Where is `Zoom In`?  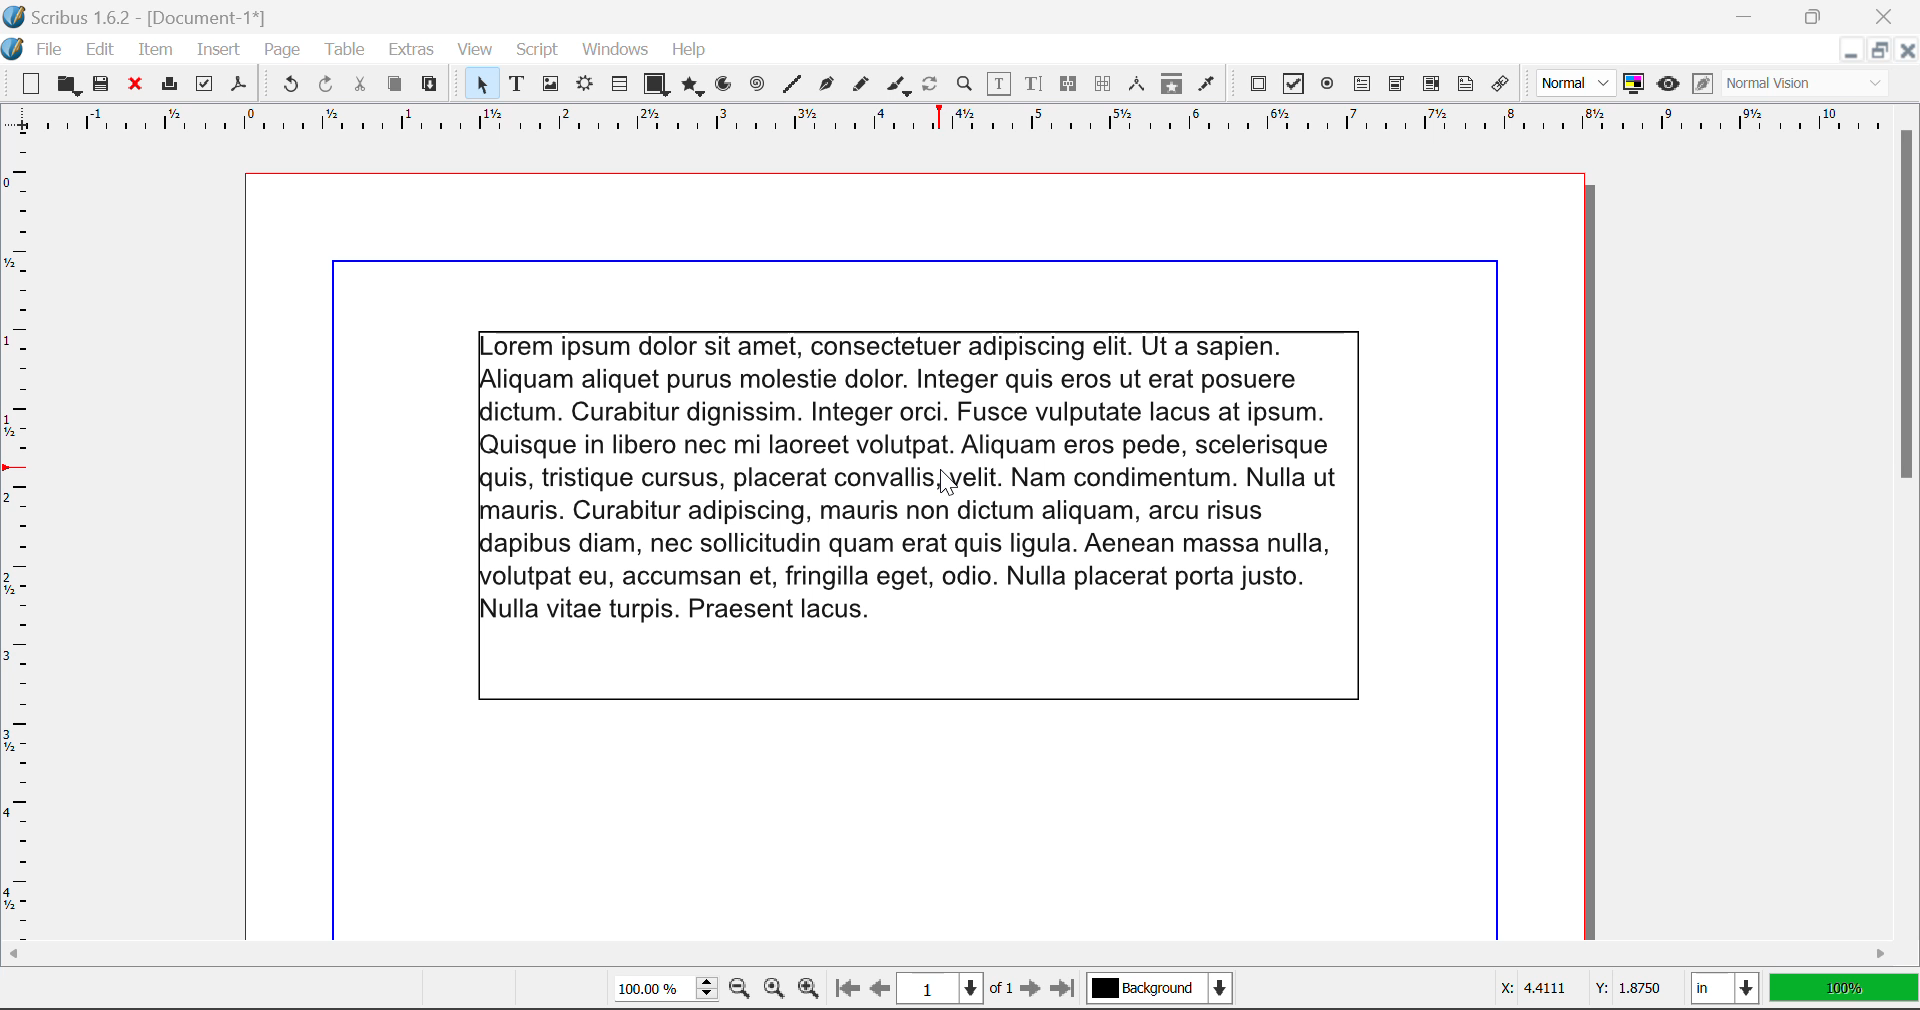 Zoom In is located at coordinates (809, 991).